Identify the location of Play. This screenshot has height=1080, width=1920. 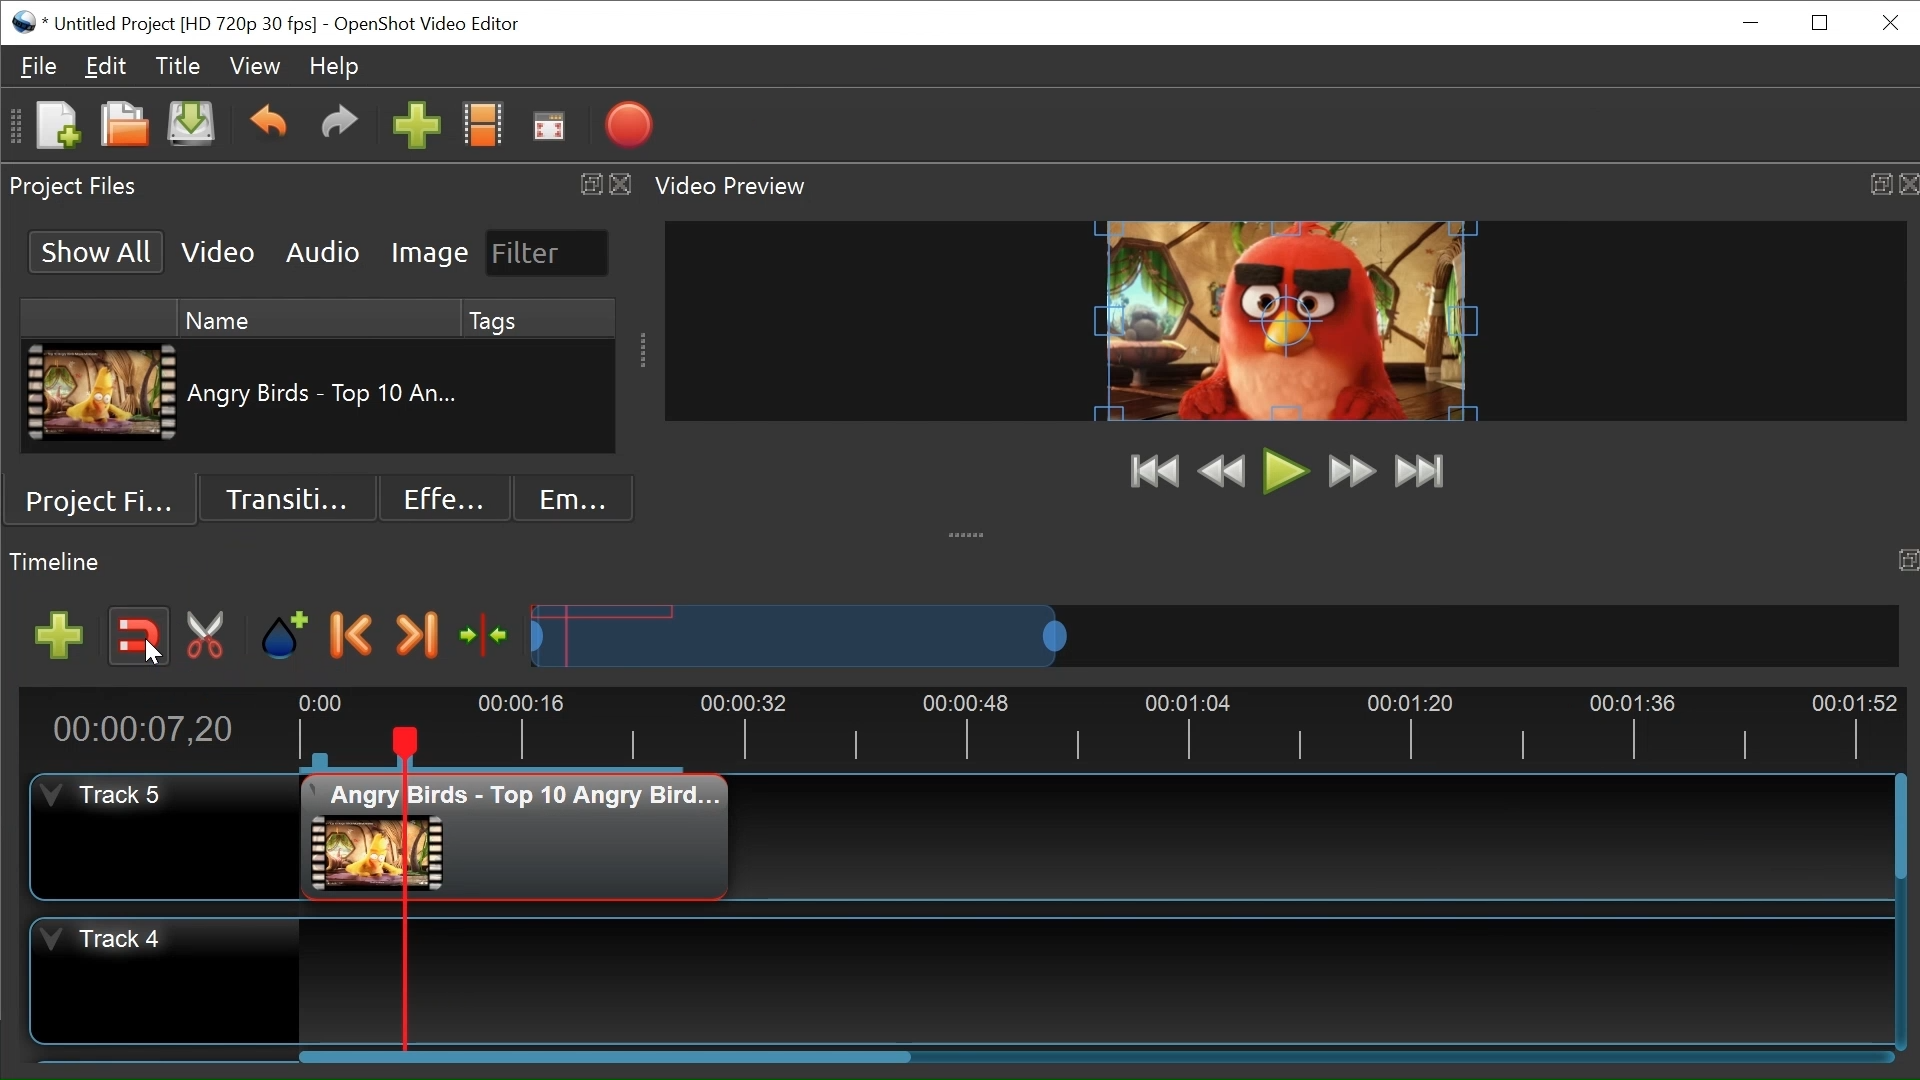
(1286, 472).